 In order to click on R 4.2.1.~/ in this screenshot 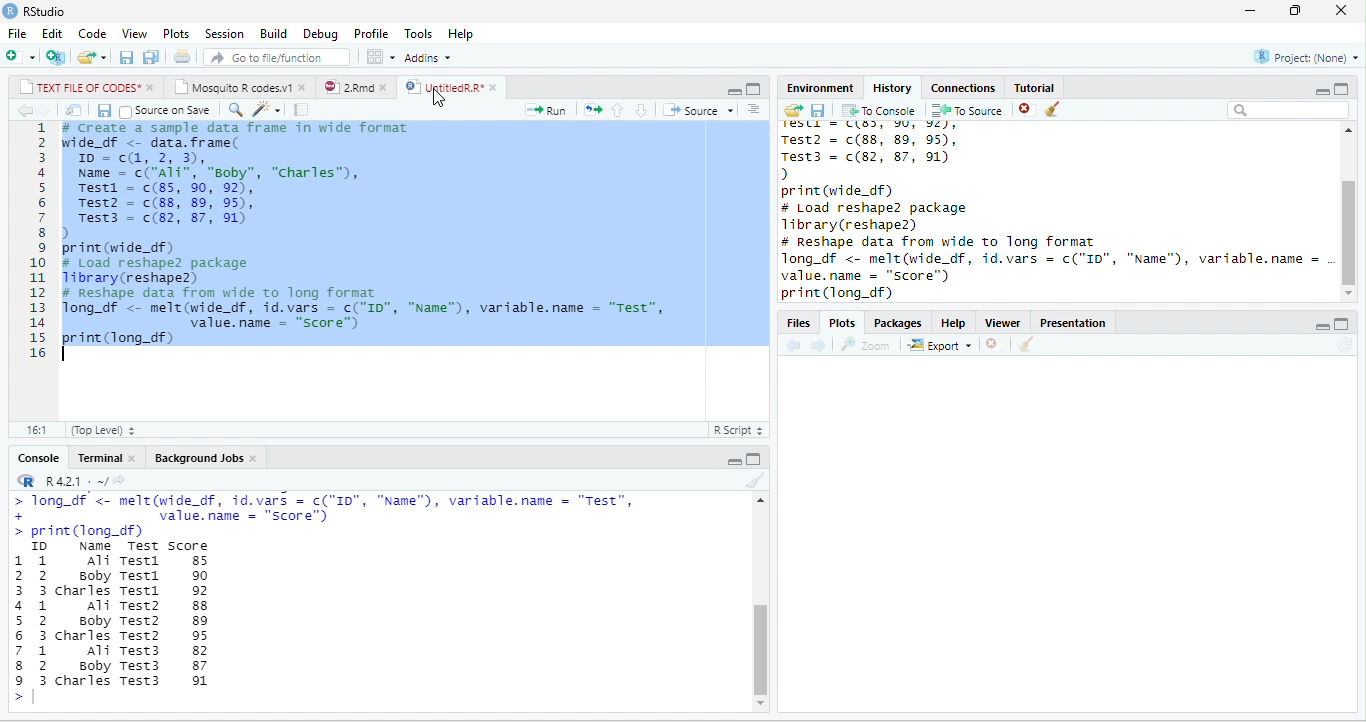, I will do `click(72, 480)`.